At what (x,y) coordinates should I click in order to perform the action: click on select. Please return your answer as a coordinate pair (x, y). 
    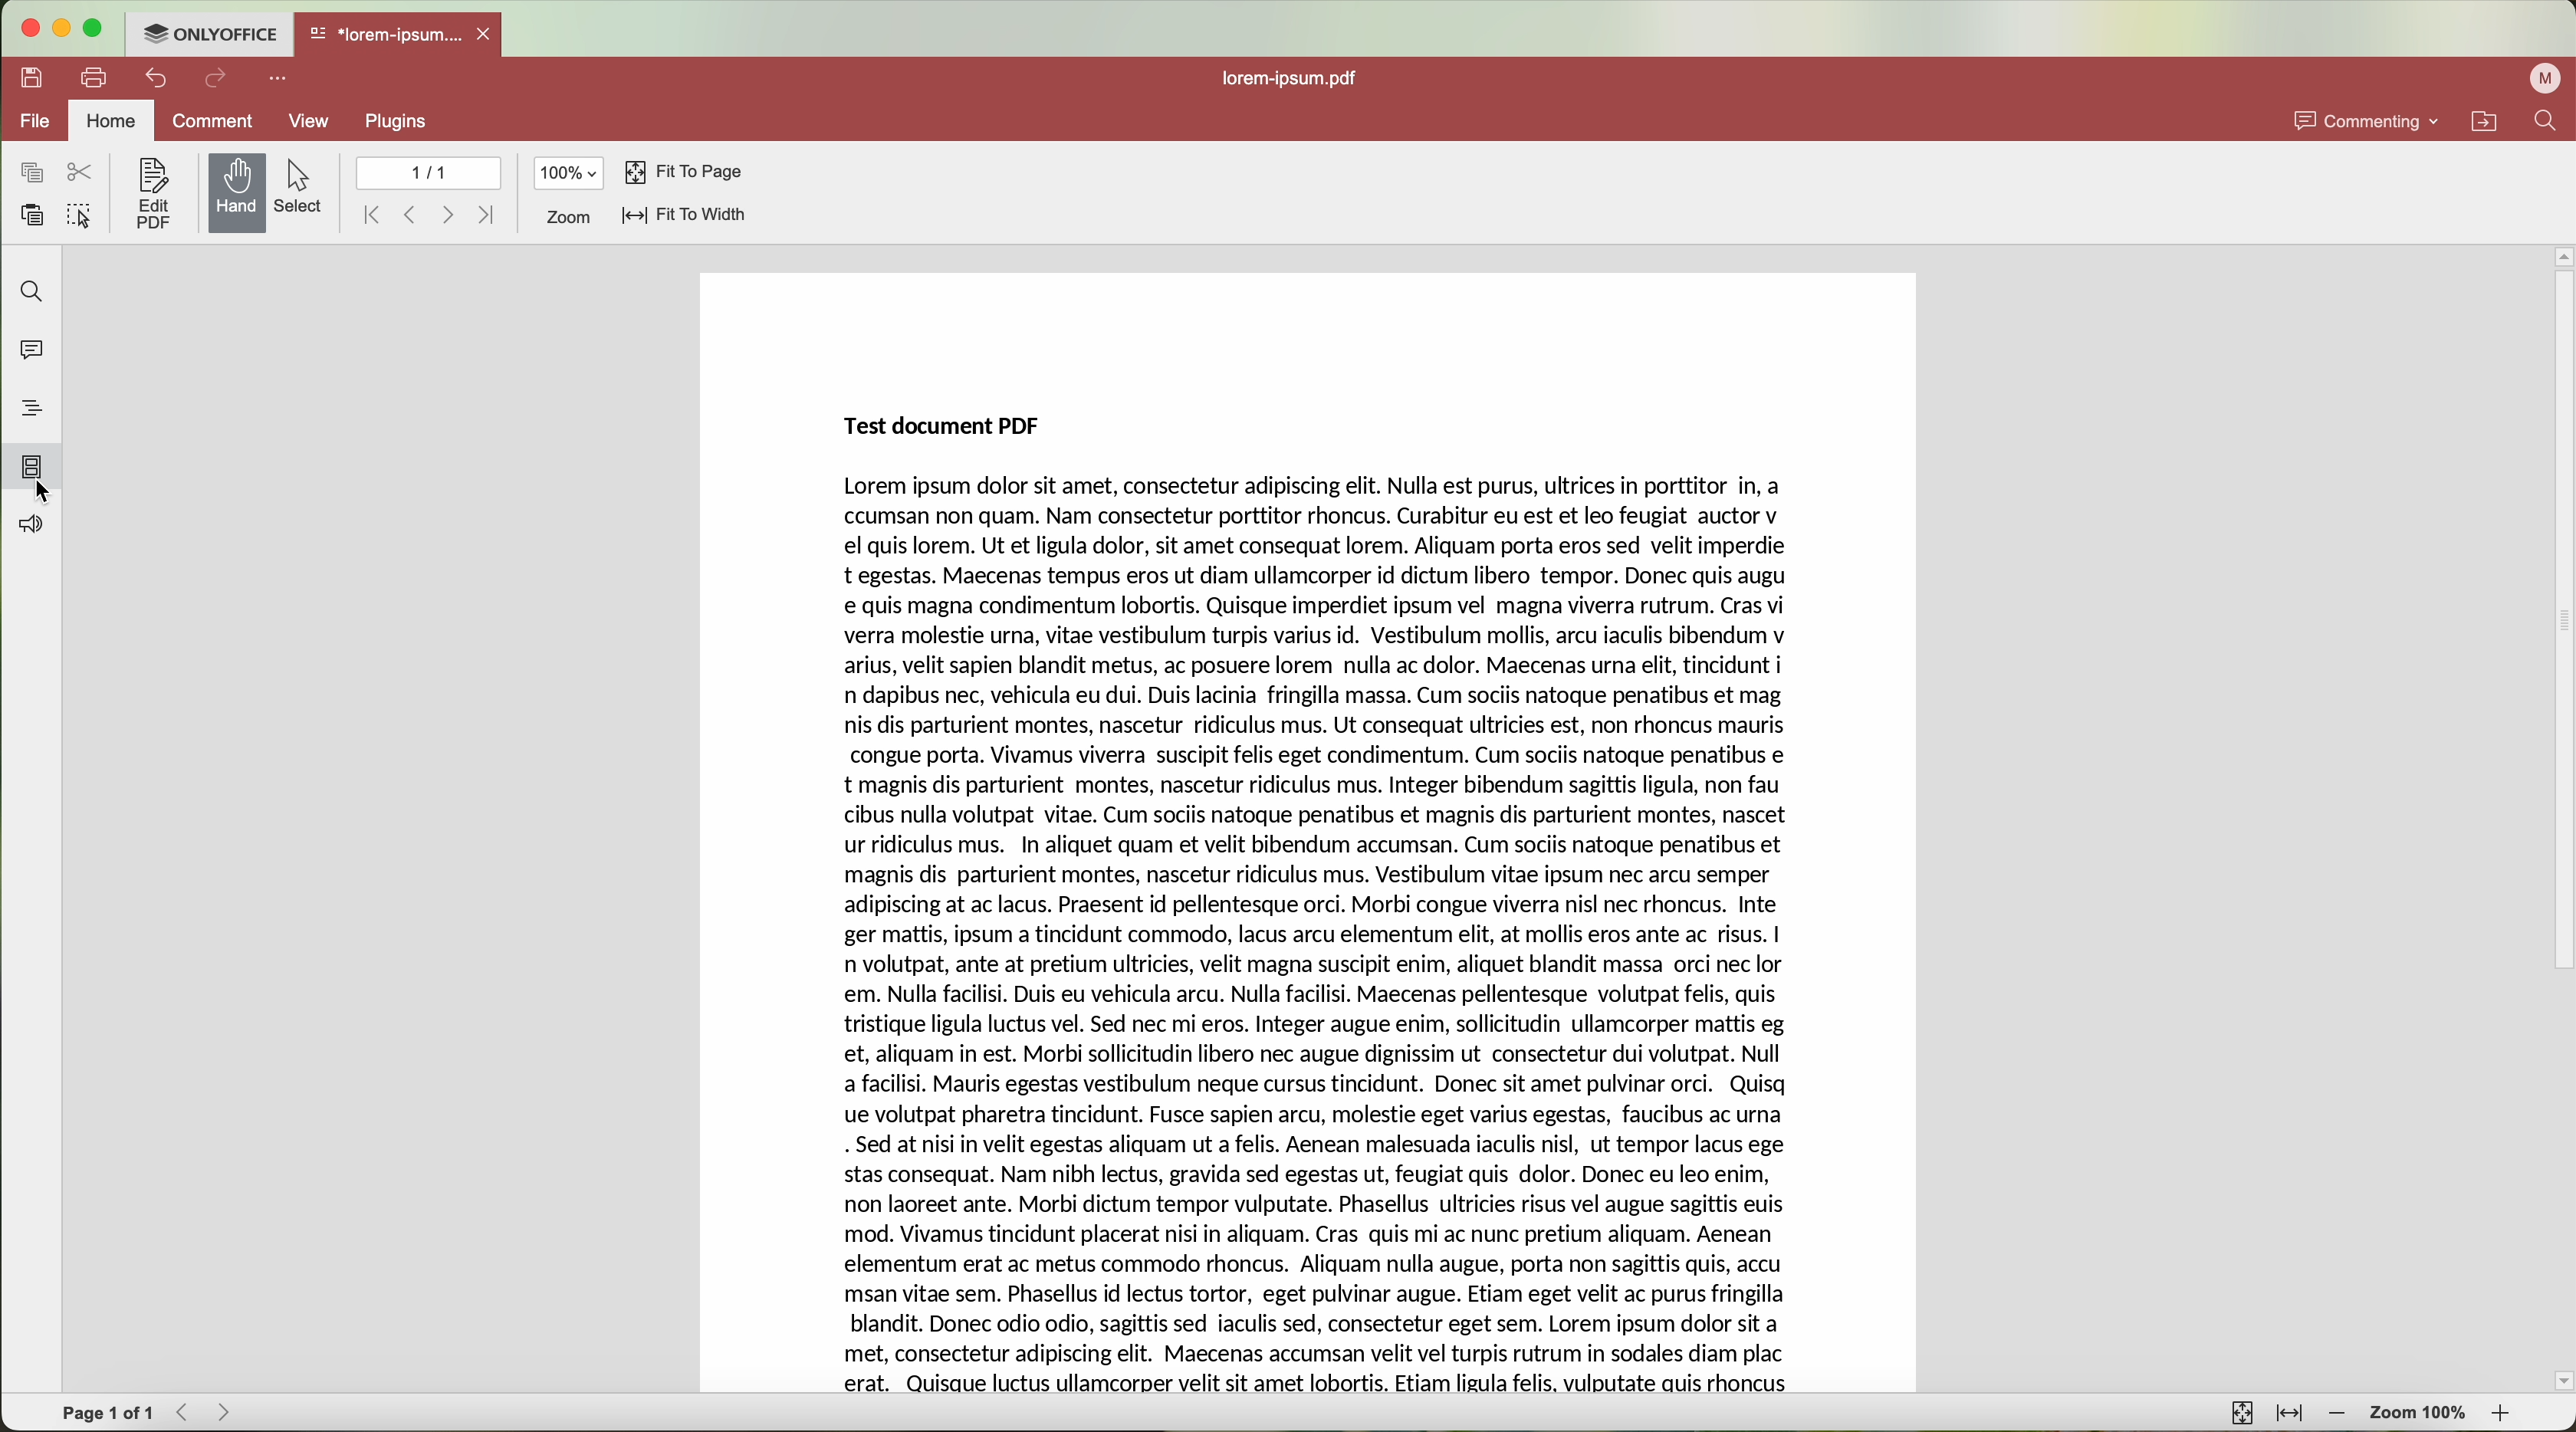
    Looking at the image, I should click on (303, 189).